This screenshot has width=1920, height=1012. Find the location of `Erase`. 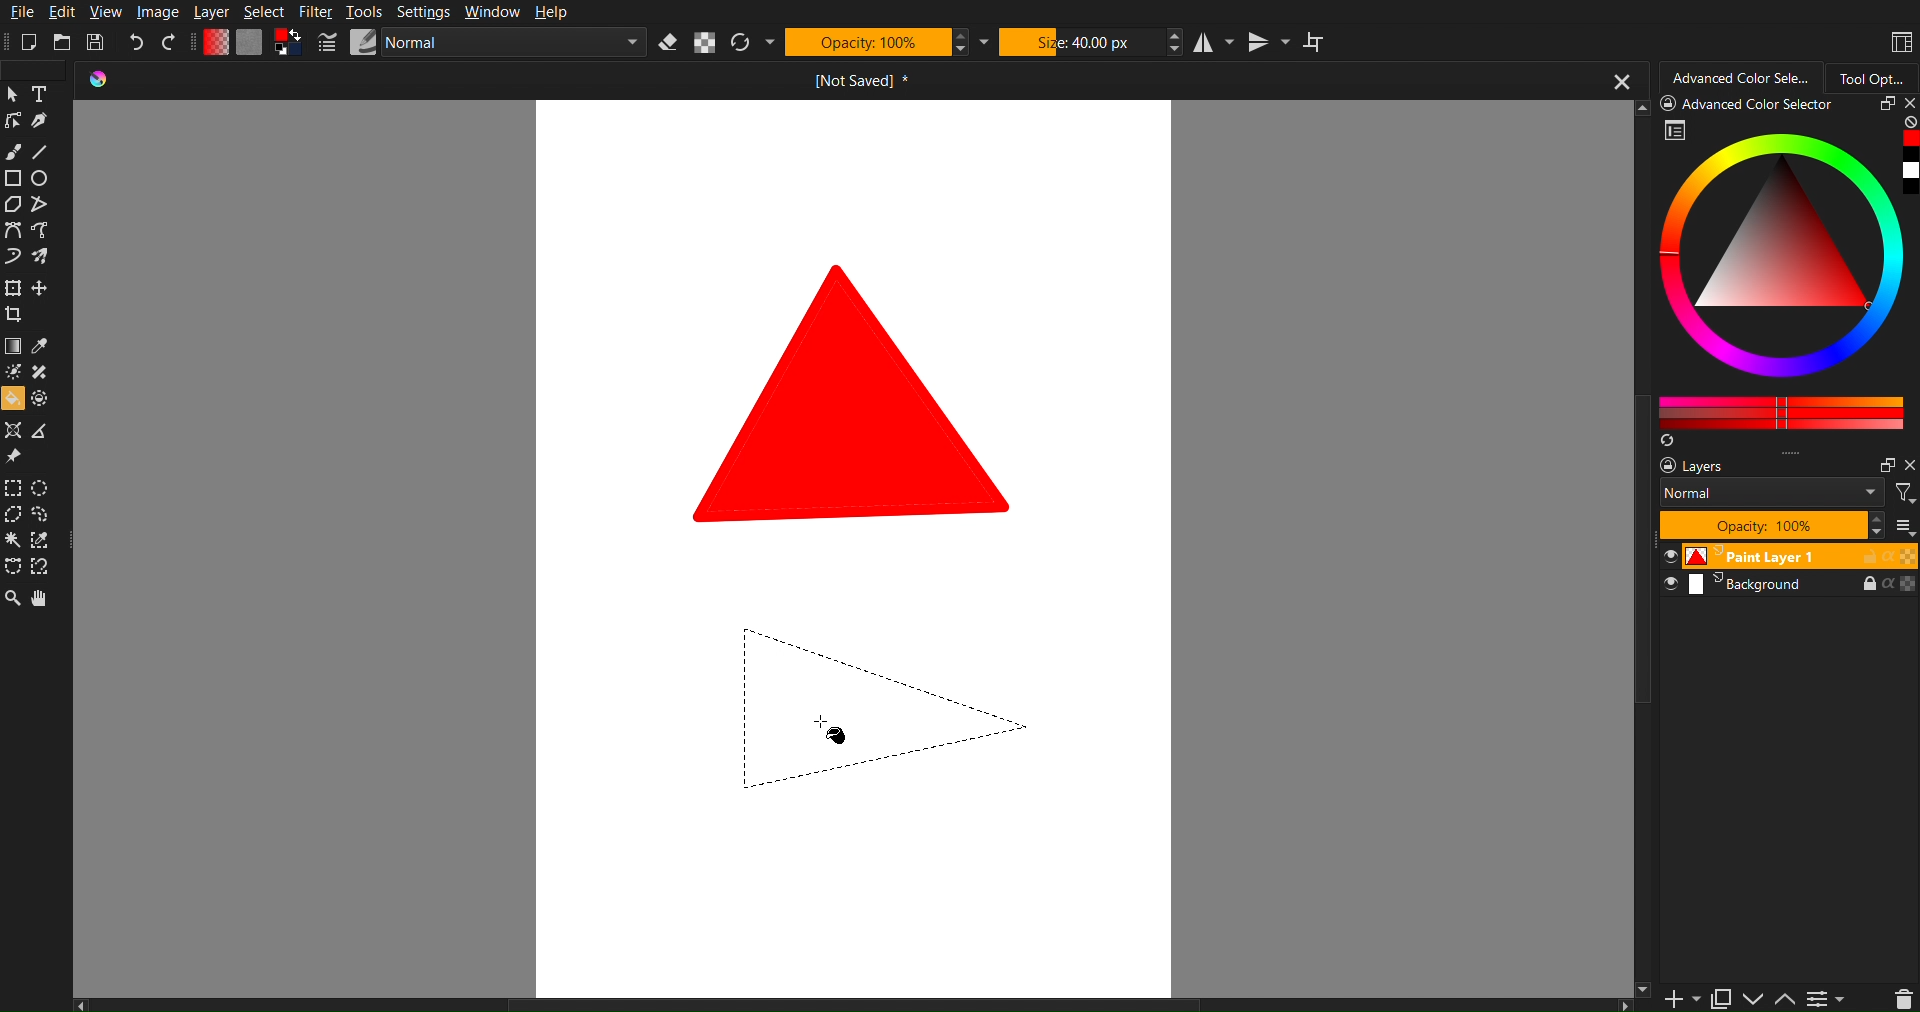

Erase is located at coordinates (672, 45).